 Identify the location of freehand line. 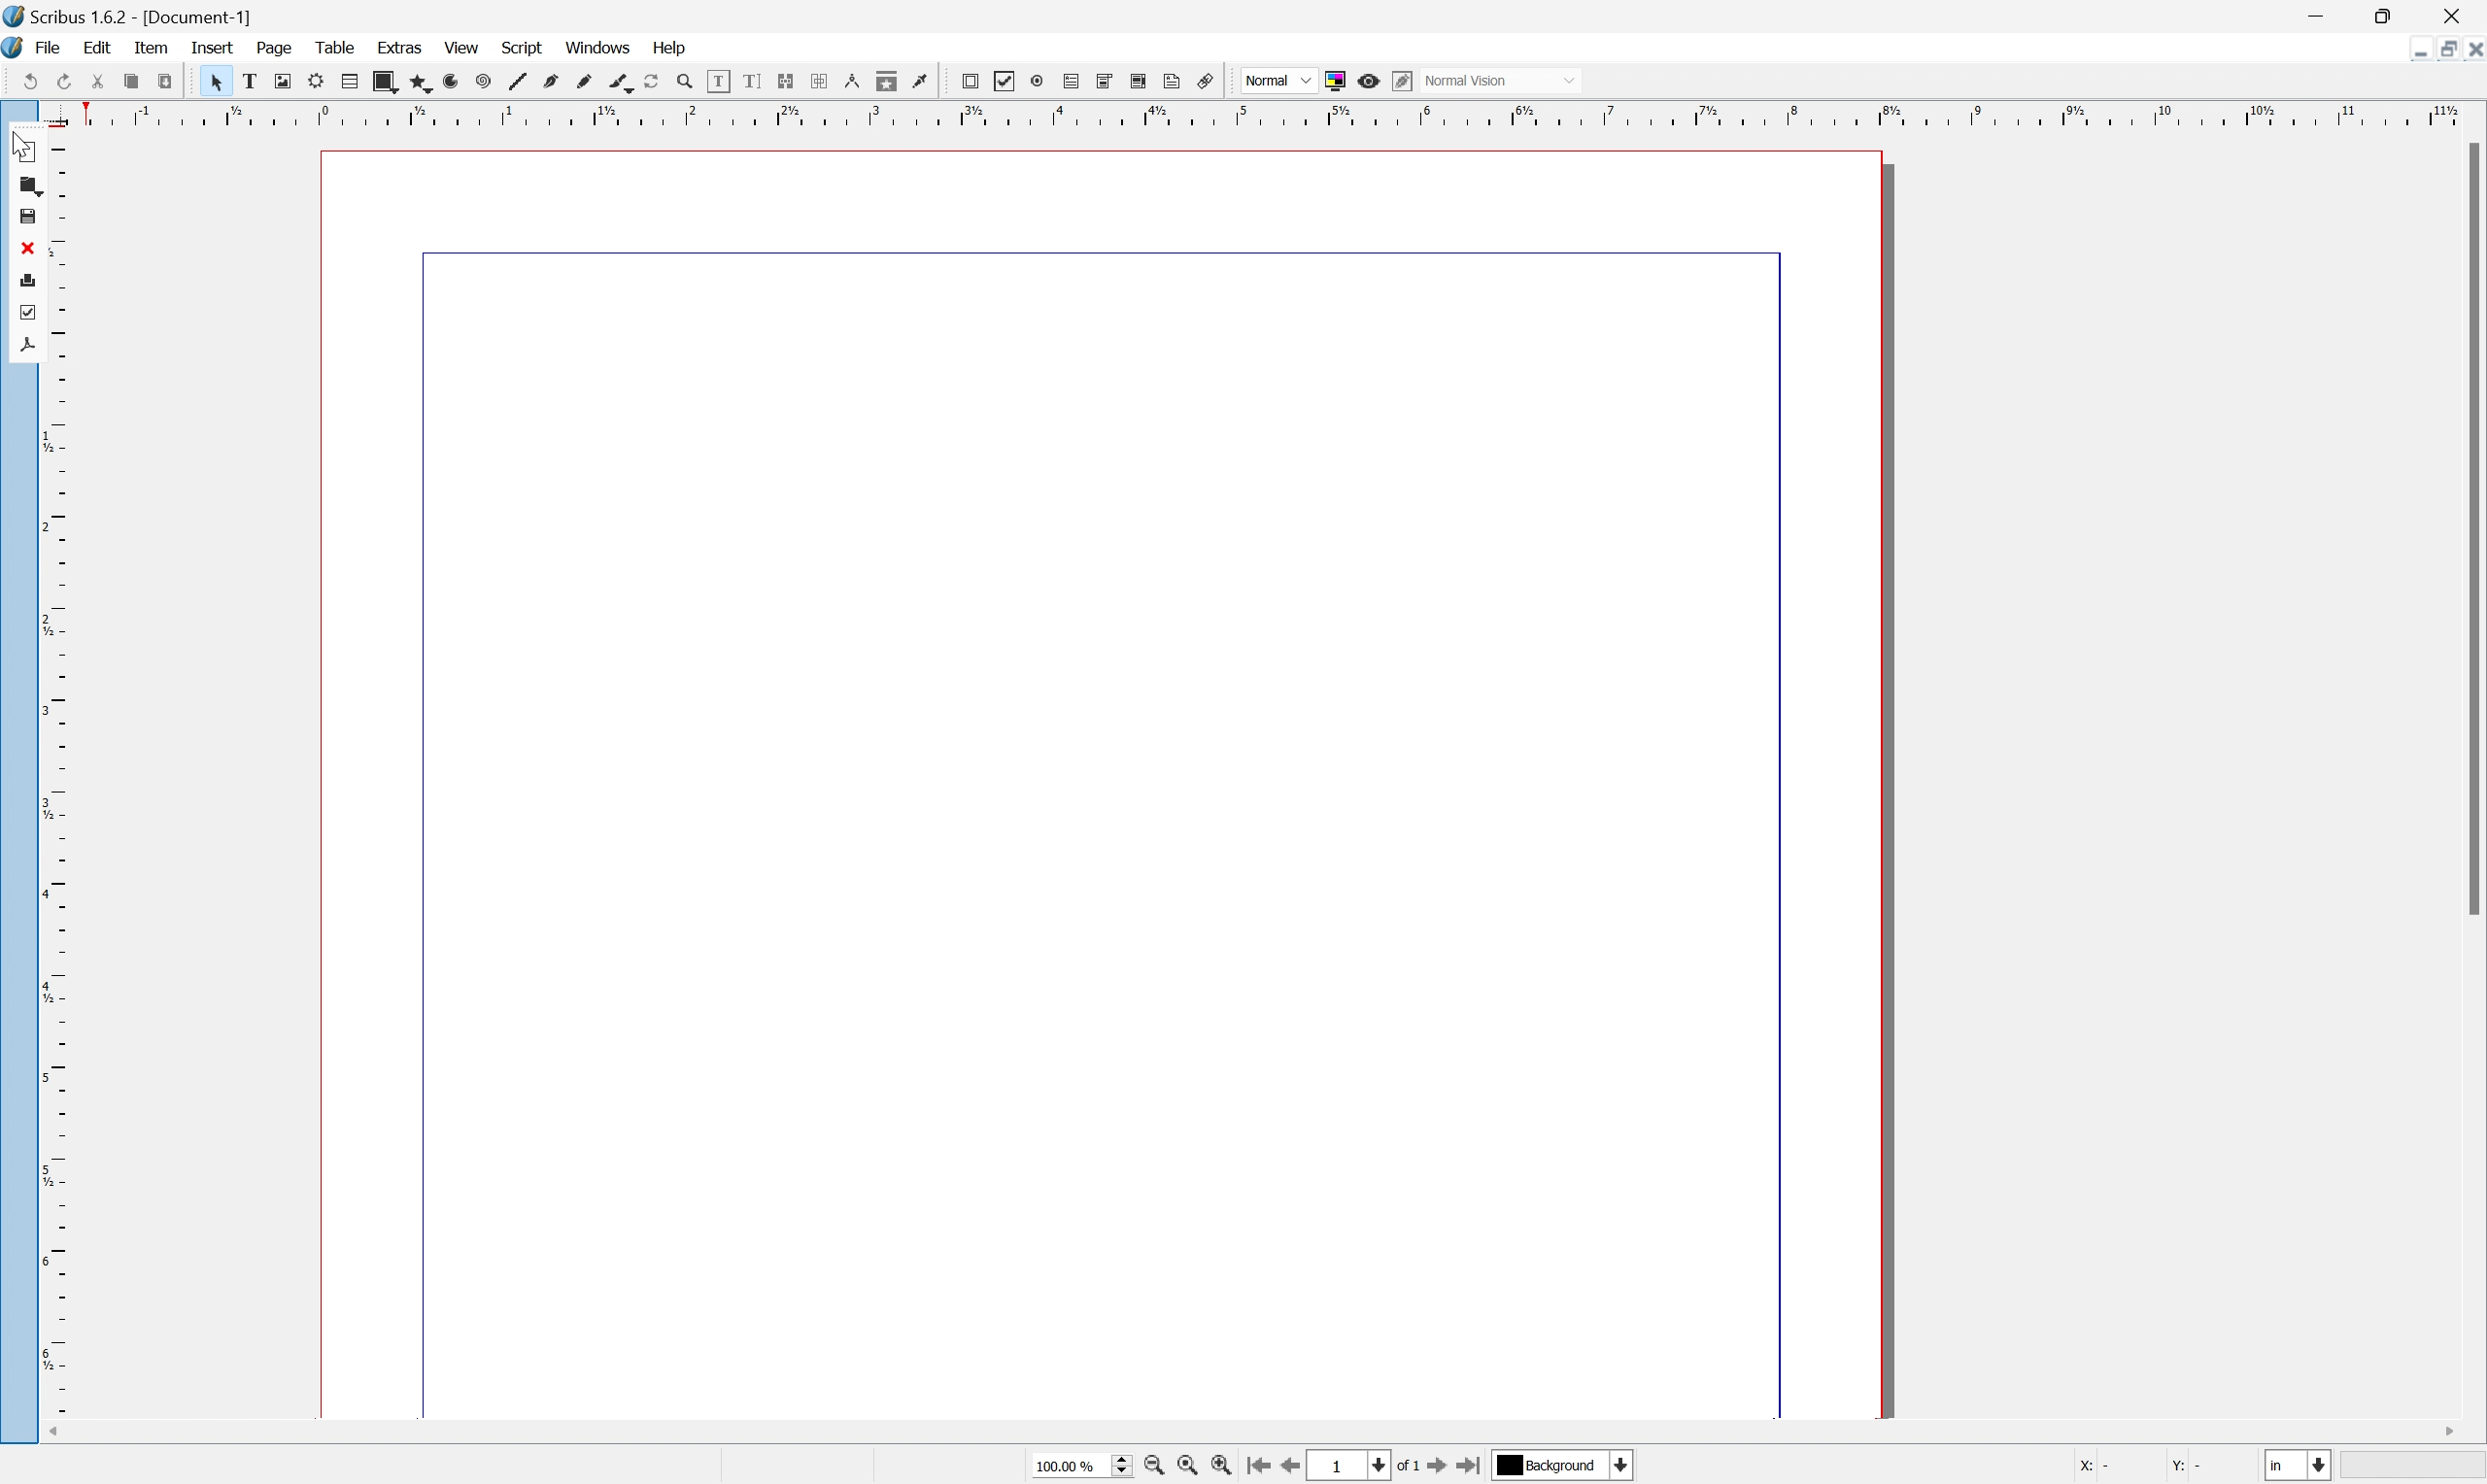
(817, 79).